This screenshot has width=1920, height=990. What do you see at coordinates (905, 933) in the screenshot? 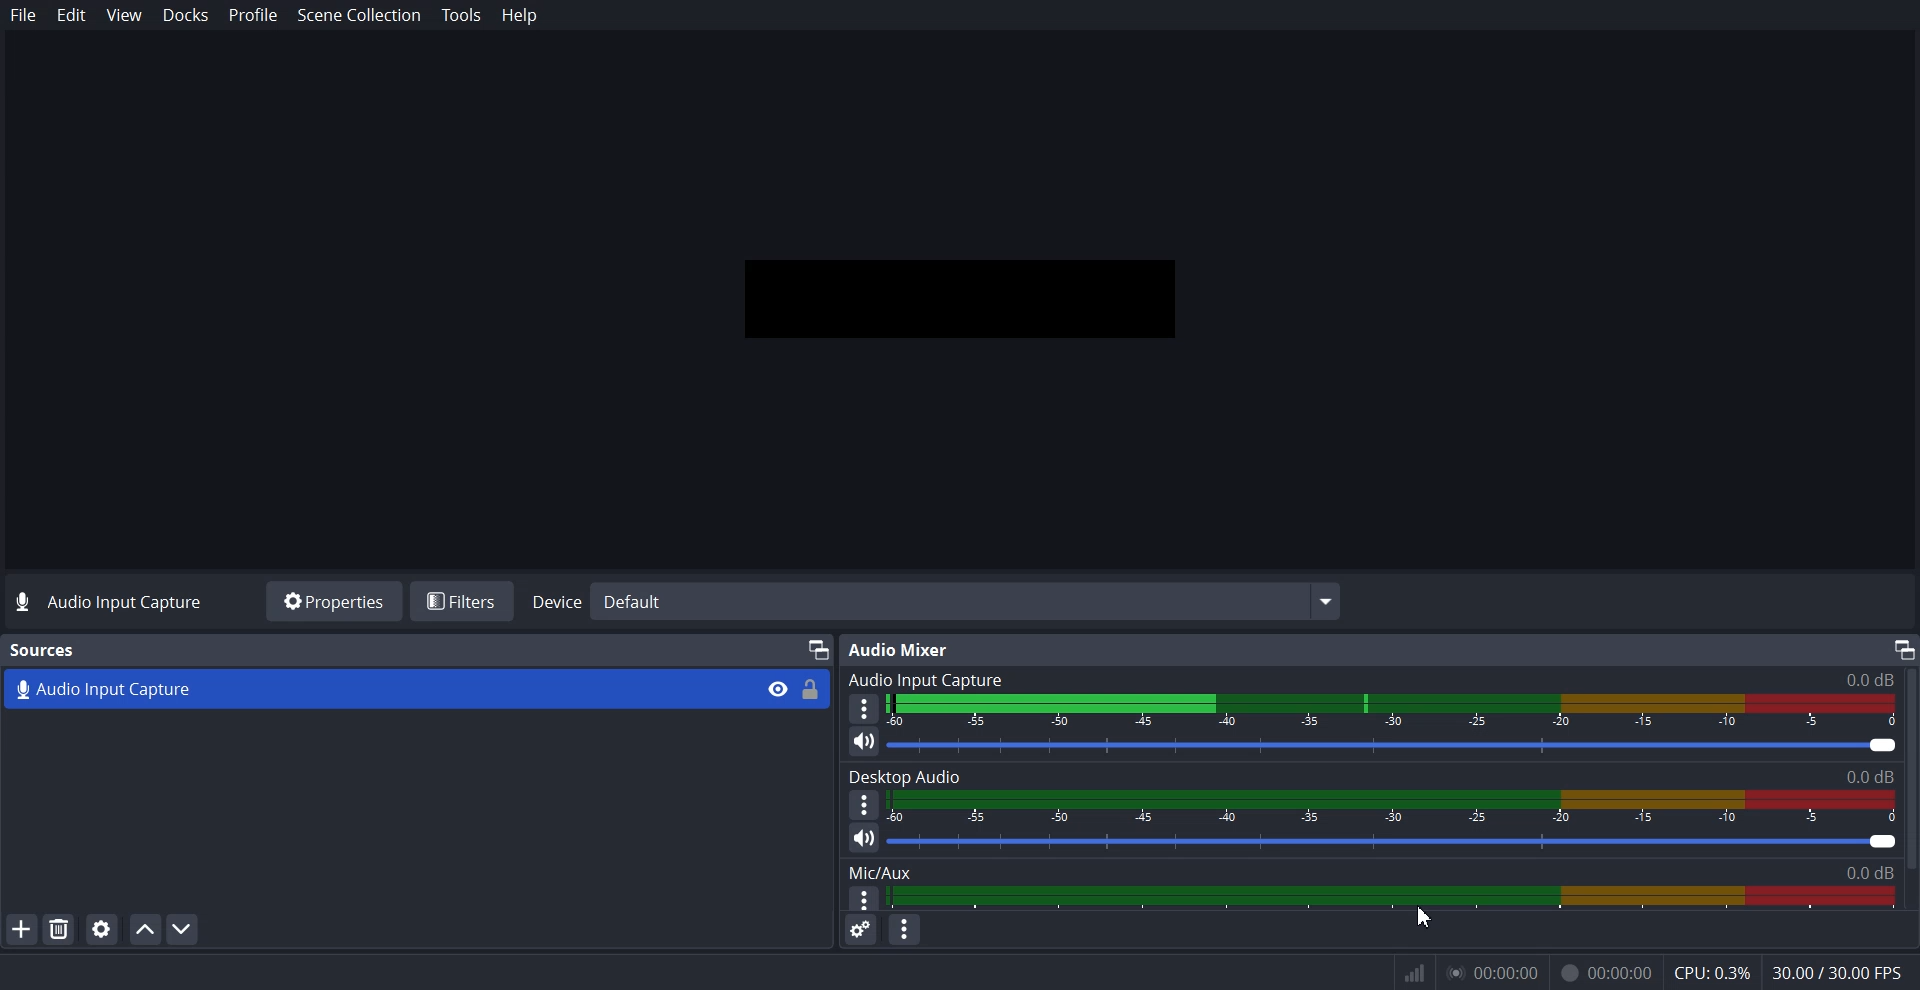
I see `Audio mixer menu` at bounding box center [905, 933].